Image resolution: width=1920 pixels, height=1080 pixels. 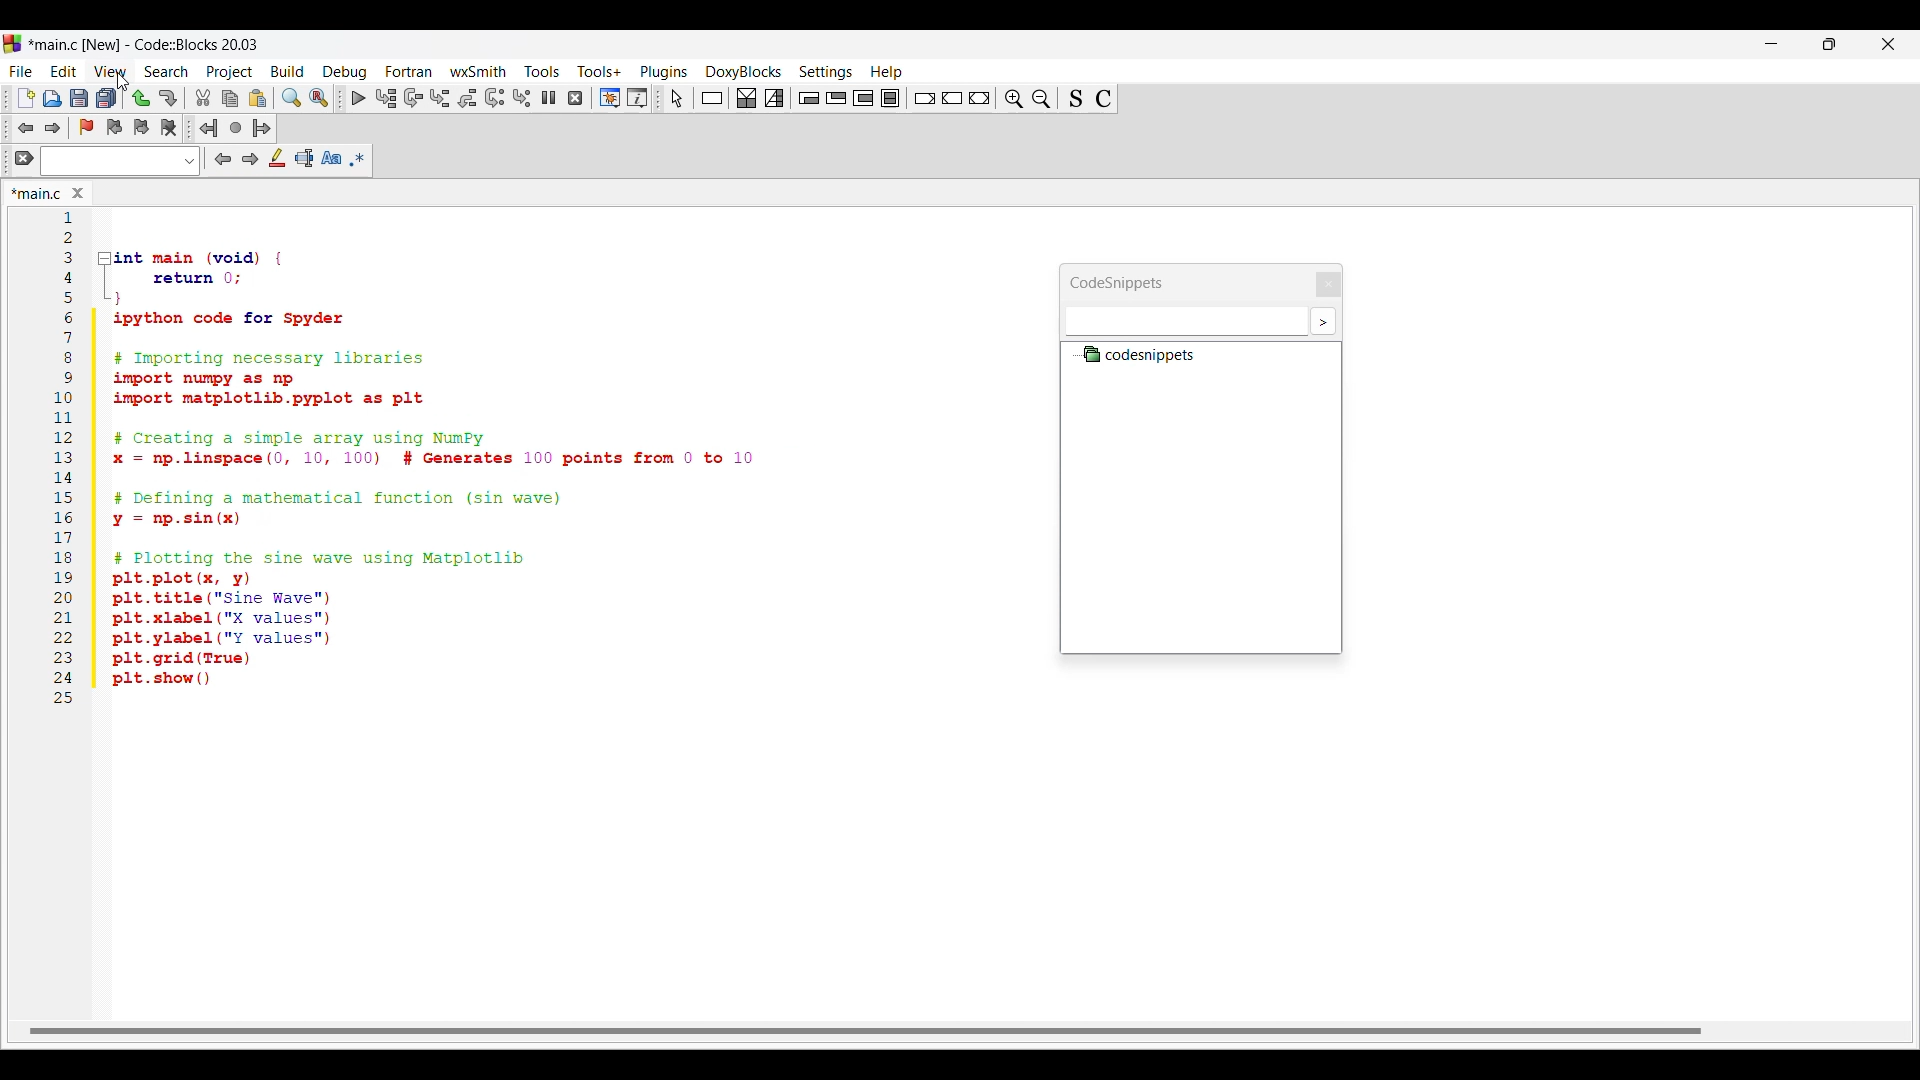 What do you see at coordinates (712, 98) in the screenshot?
I see `Instruction` at bounding box center [712, 98].